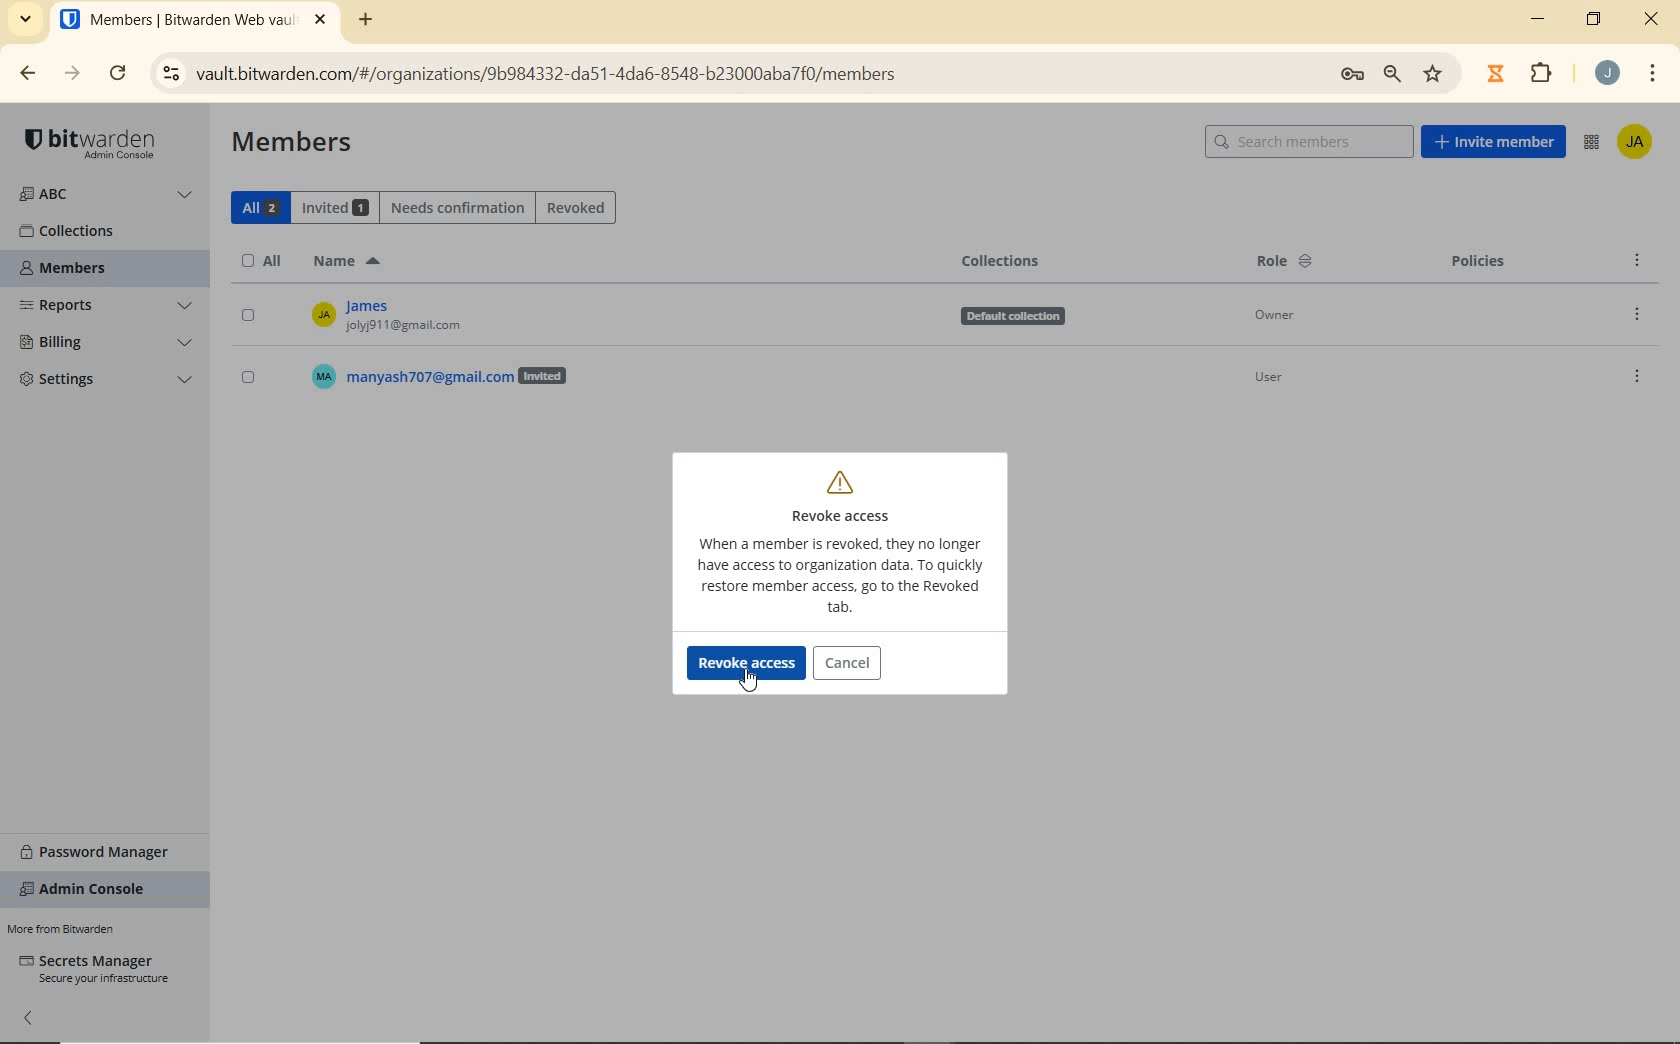 The image size is (1680, 1044). What do you see at coordinates (89, 890) in the screenshot?
I see `ADMIN CONSOLE` at bounding box center [89, 890].